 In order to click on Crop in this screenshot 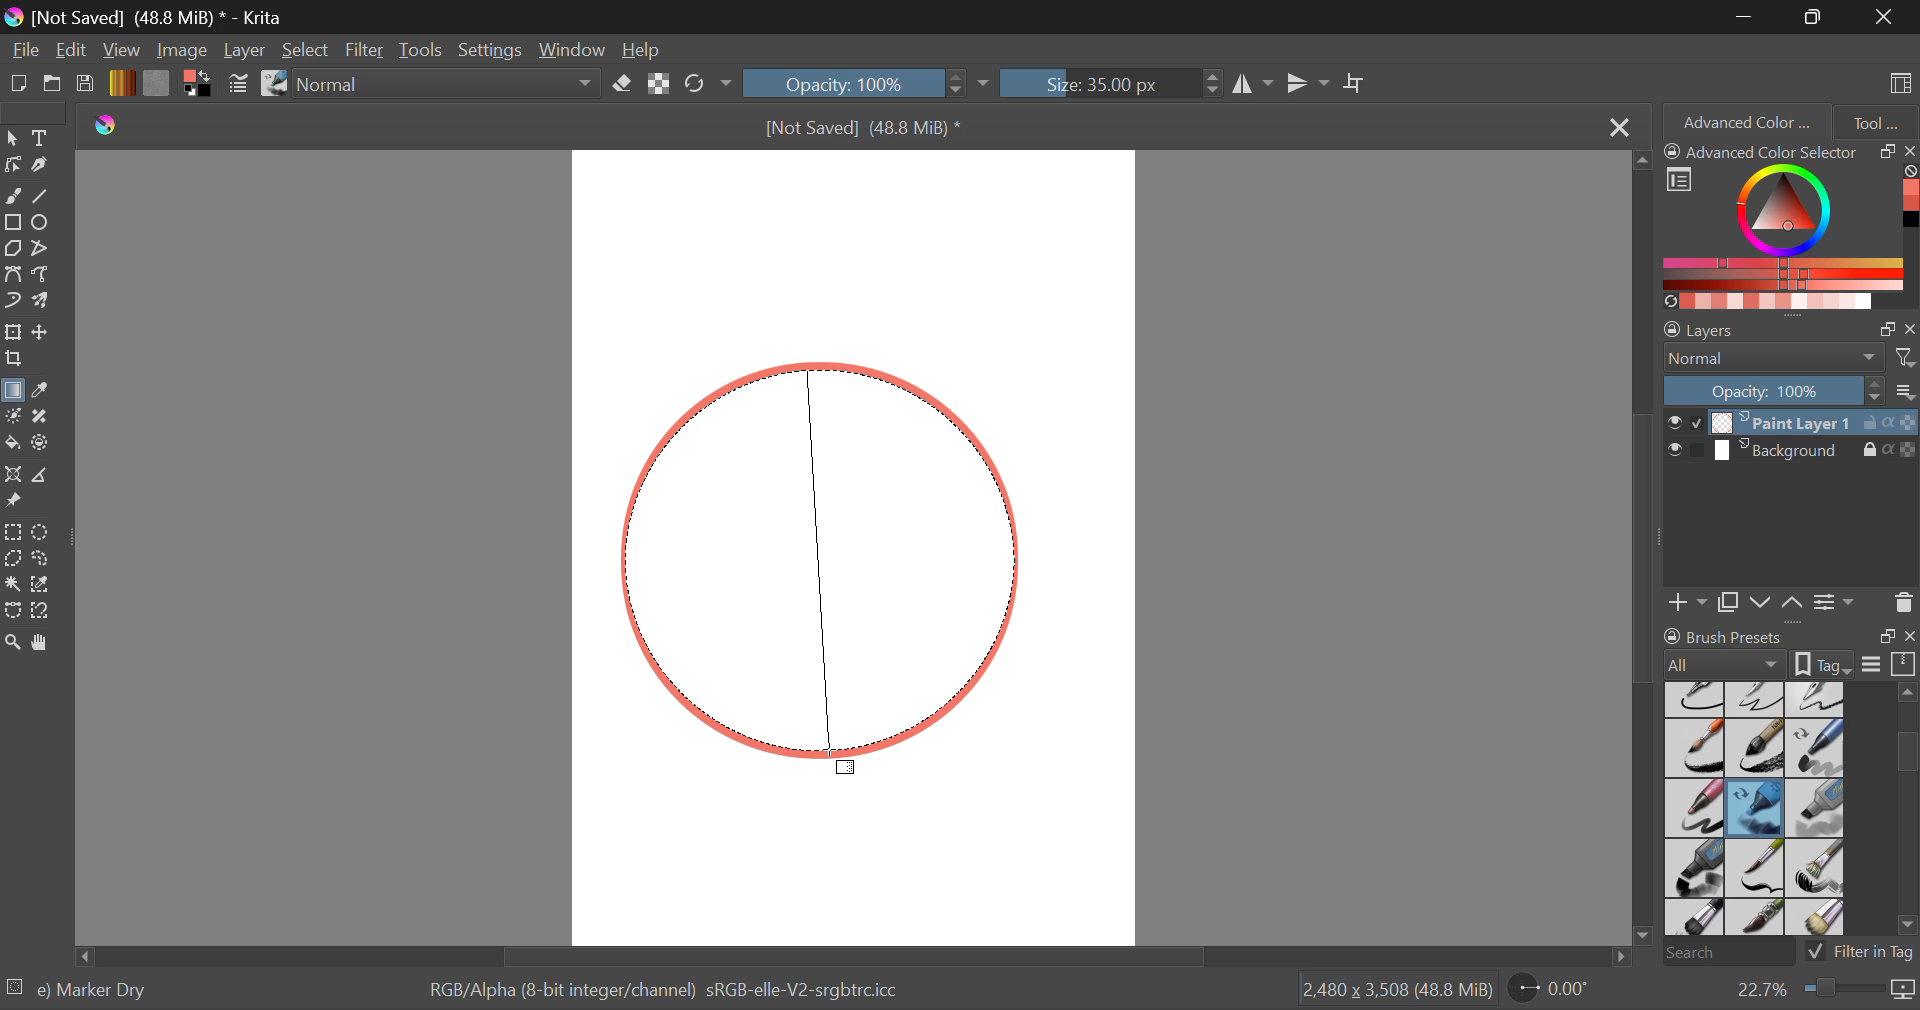, I will do `click(1357, 84)`.